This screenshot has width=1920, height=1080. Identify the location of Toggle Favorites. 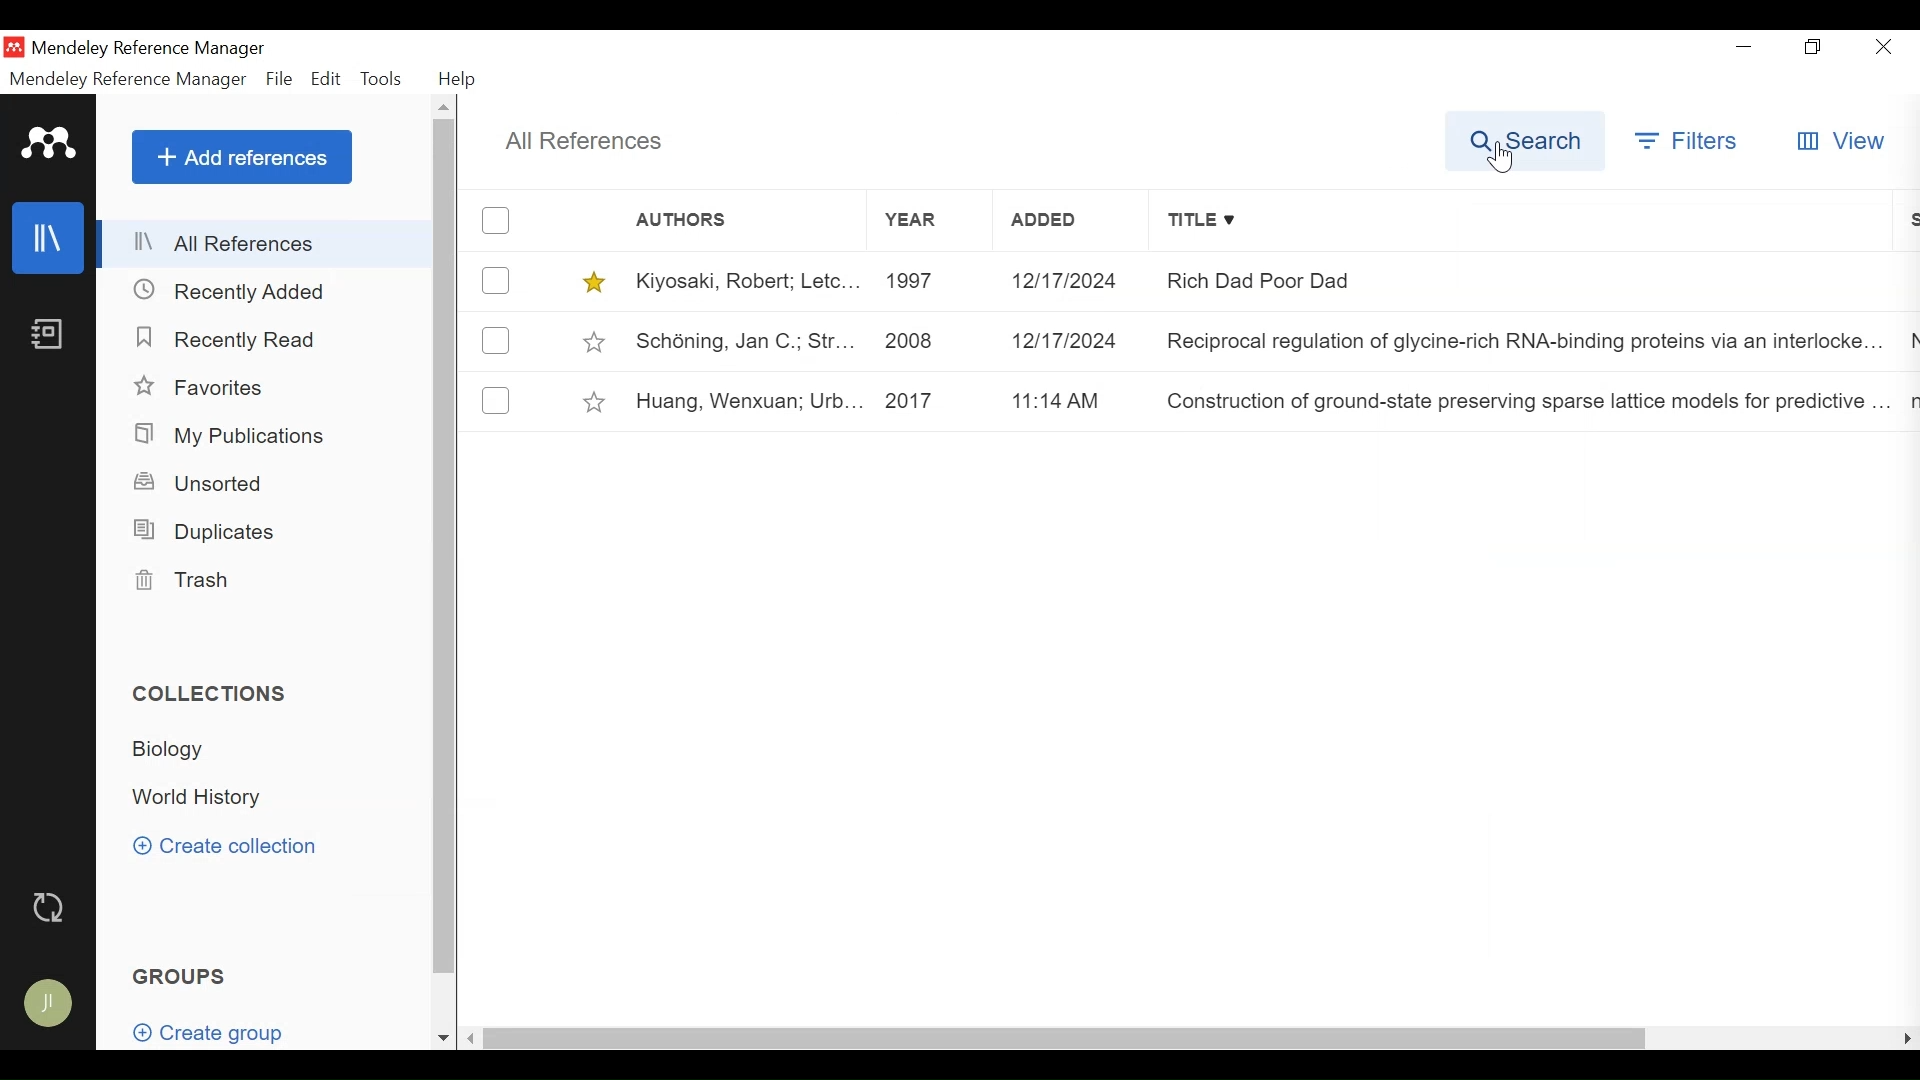
(593, 281).